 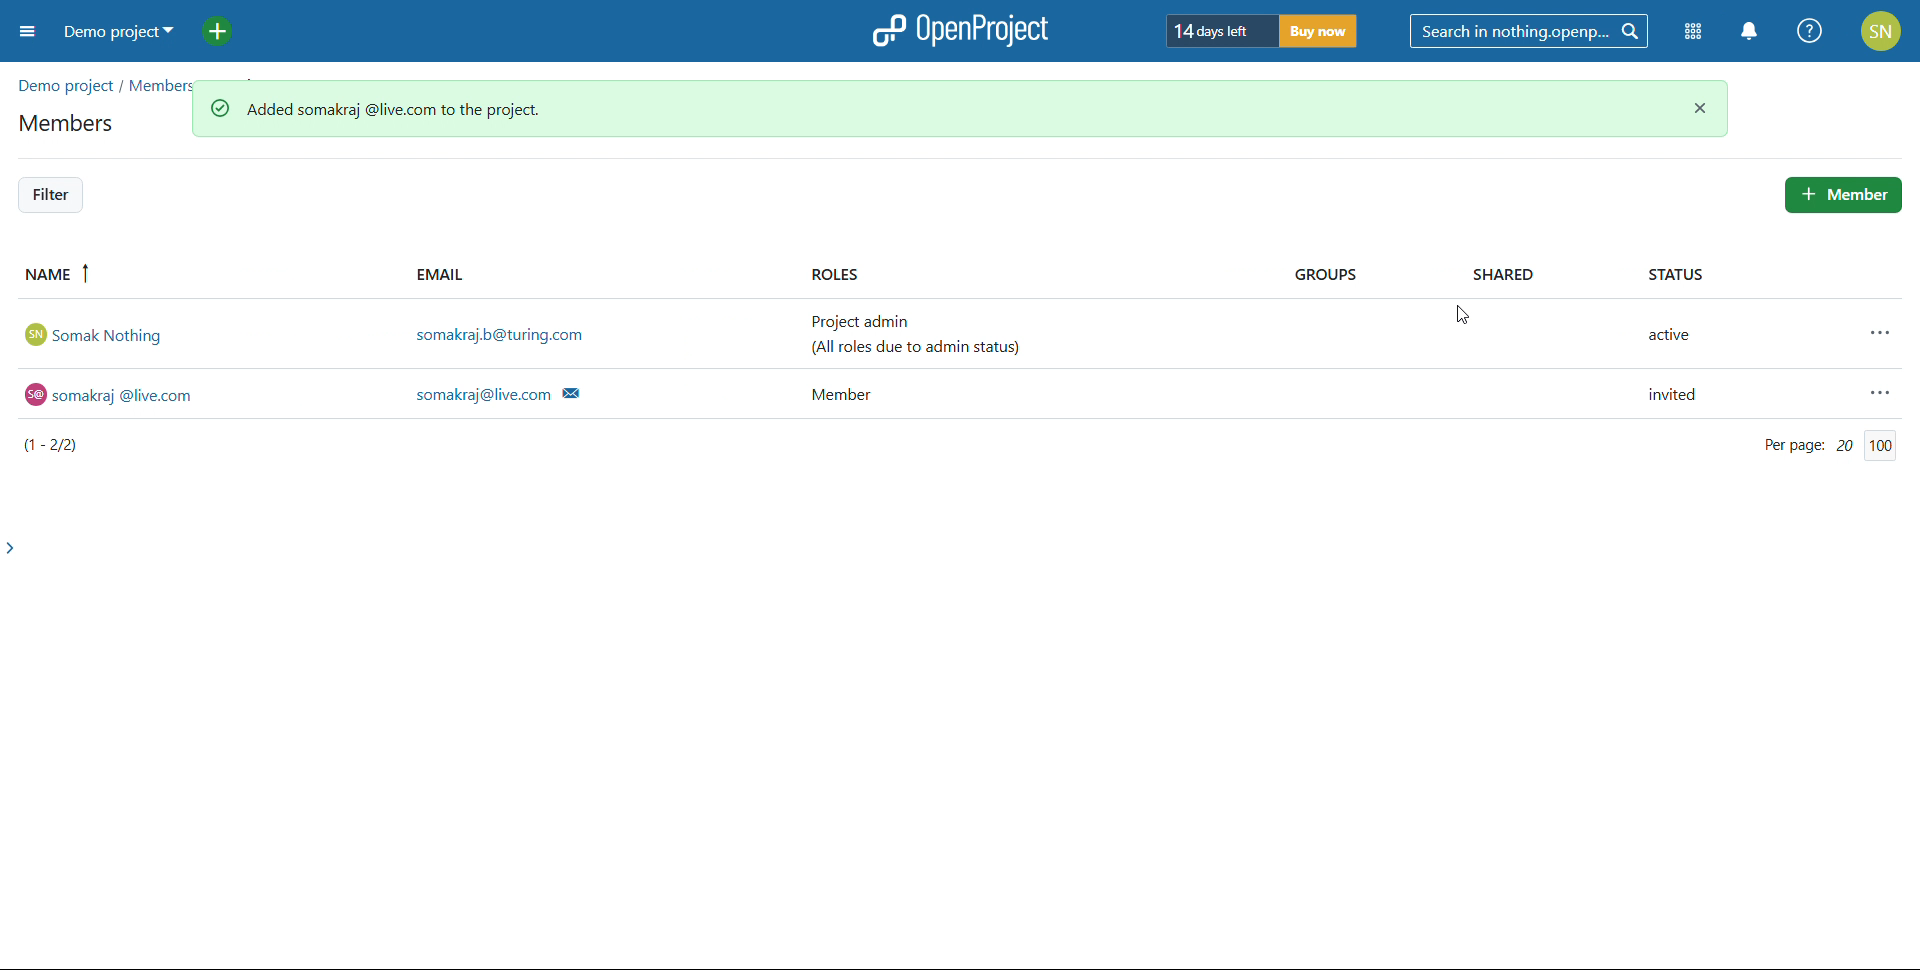 What do you see at coordinates (499, 397) in the screenshot?
I see `somakraj@live.com` at bounding box center [499, 397].